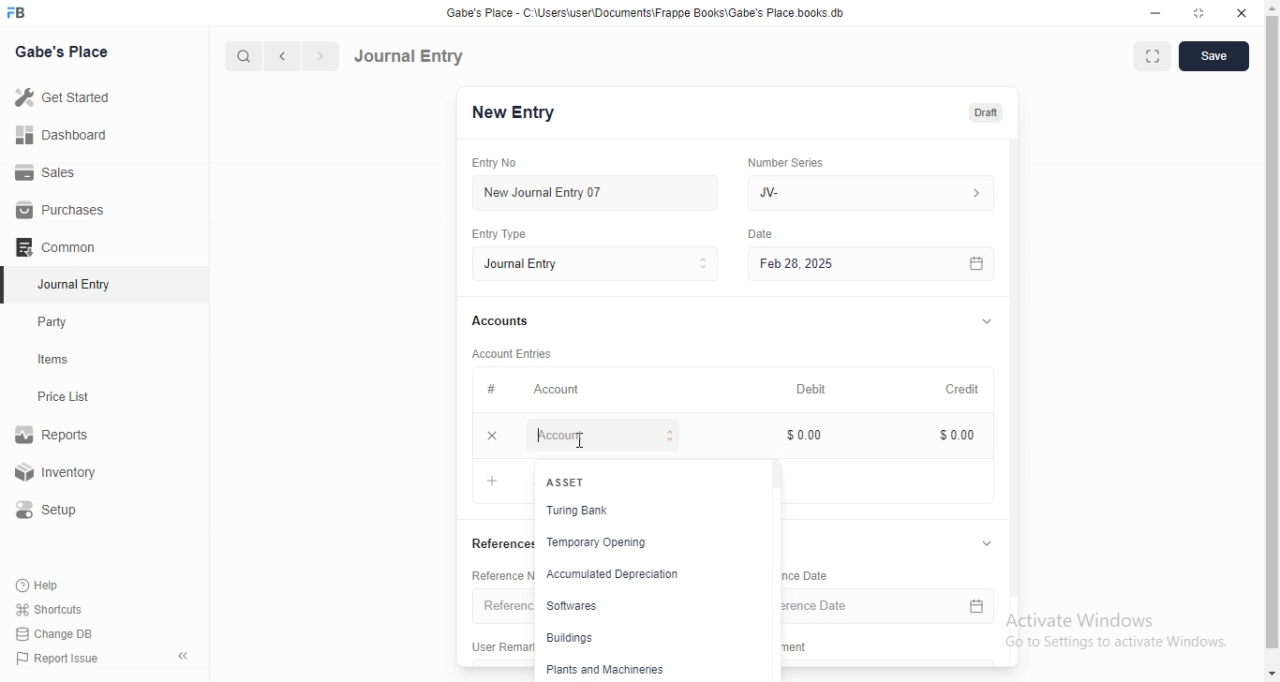  What do you see at coordinates (1157, 14) in the screenshot?
I see `minimize` at bounding box center [1157, 14].